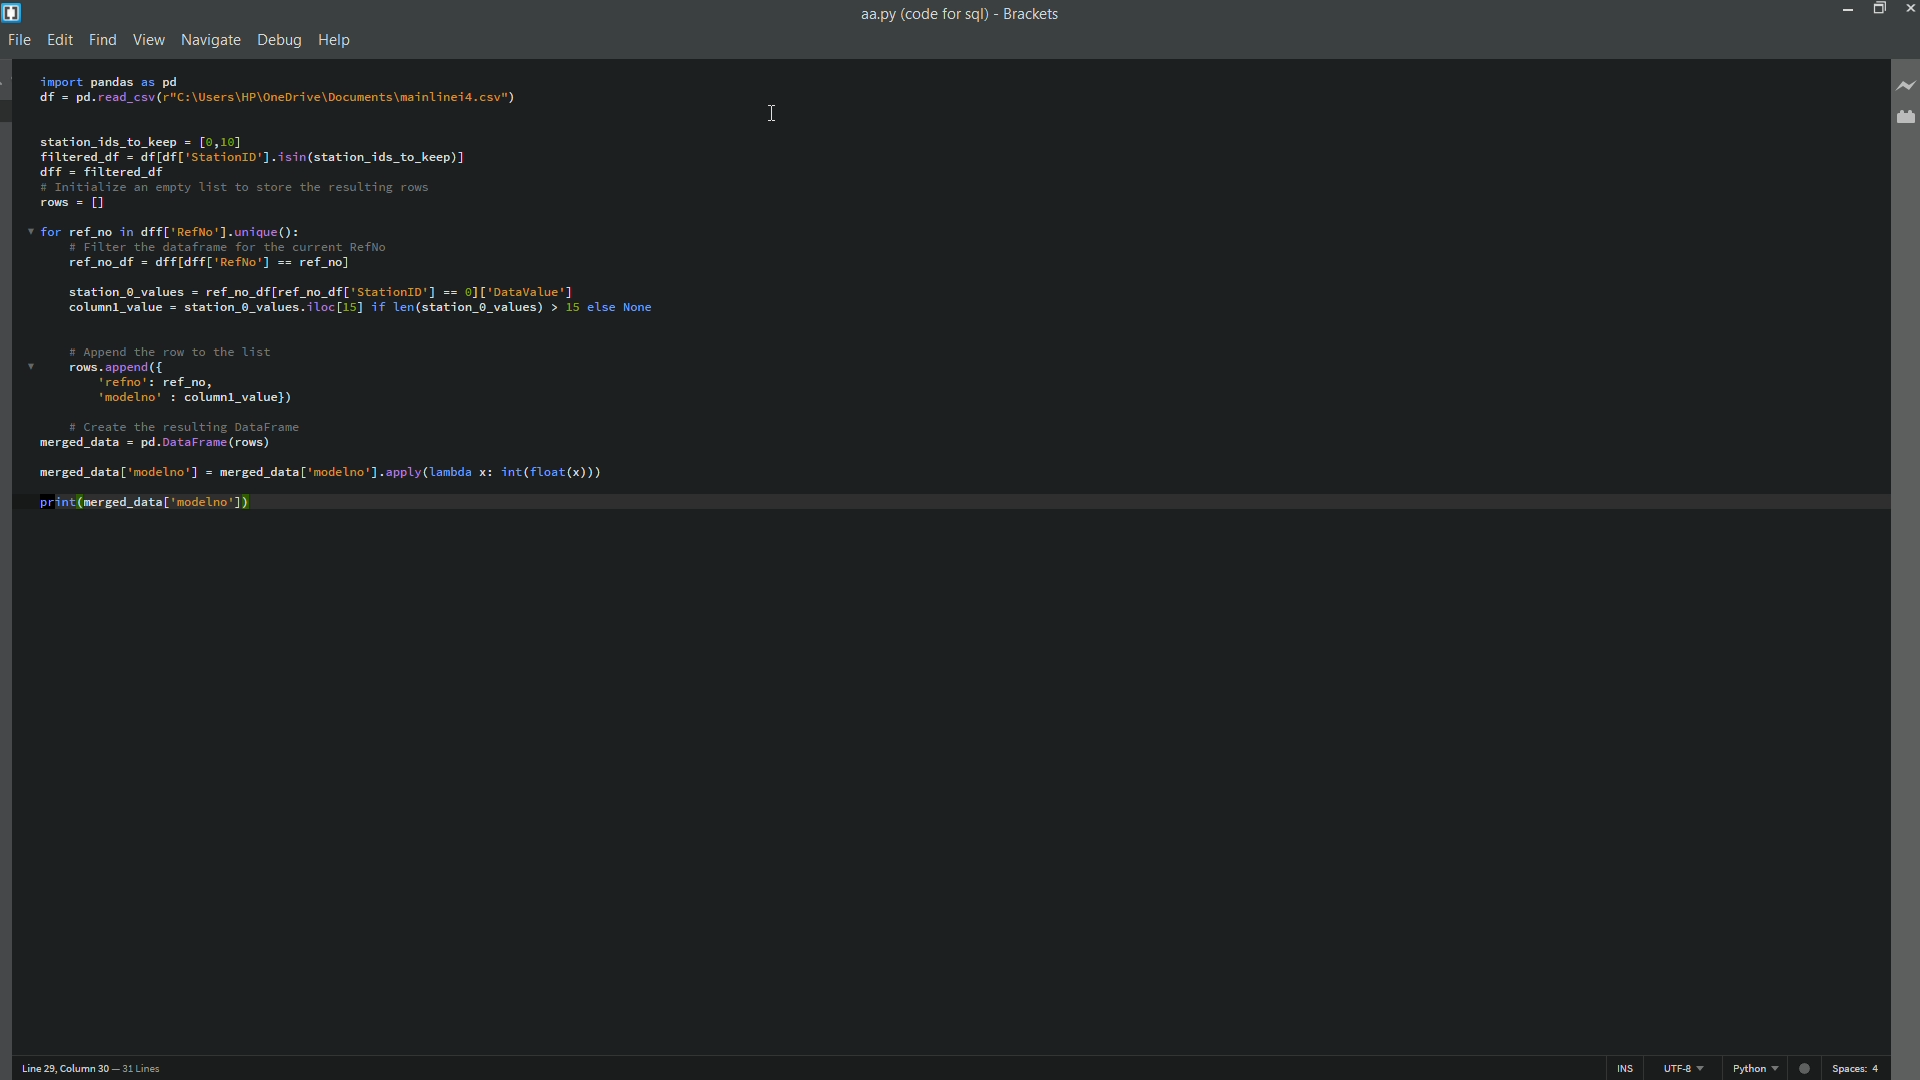 The width and height of the screenshot is (1920, 1080). Describe the element at coordinates (13, 13) in the screenshot. I see `app icon` at that location.